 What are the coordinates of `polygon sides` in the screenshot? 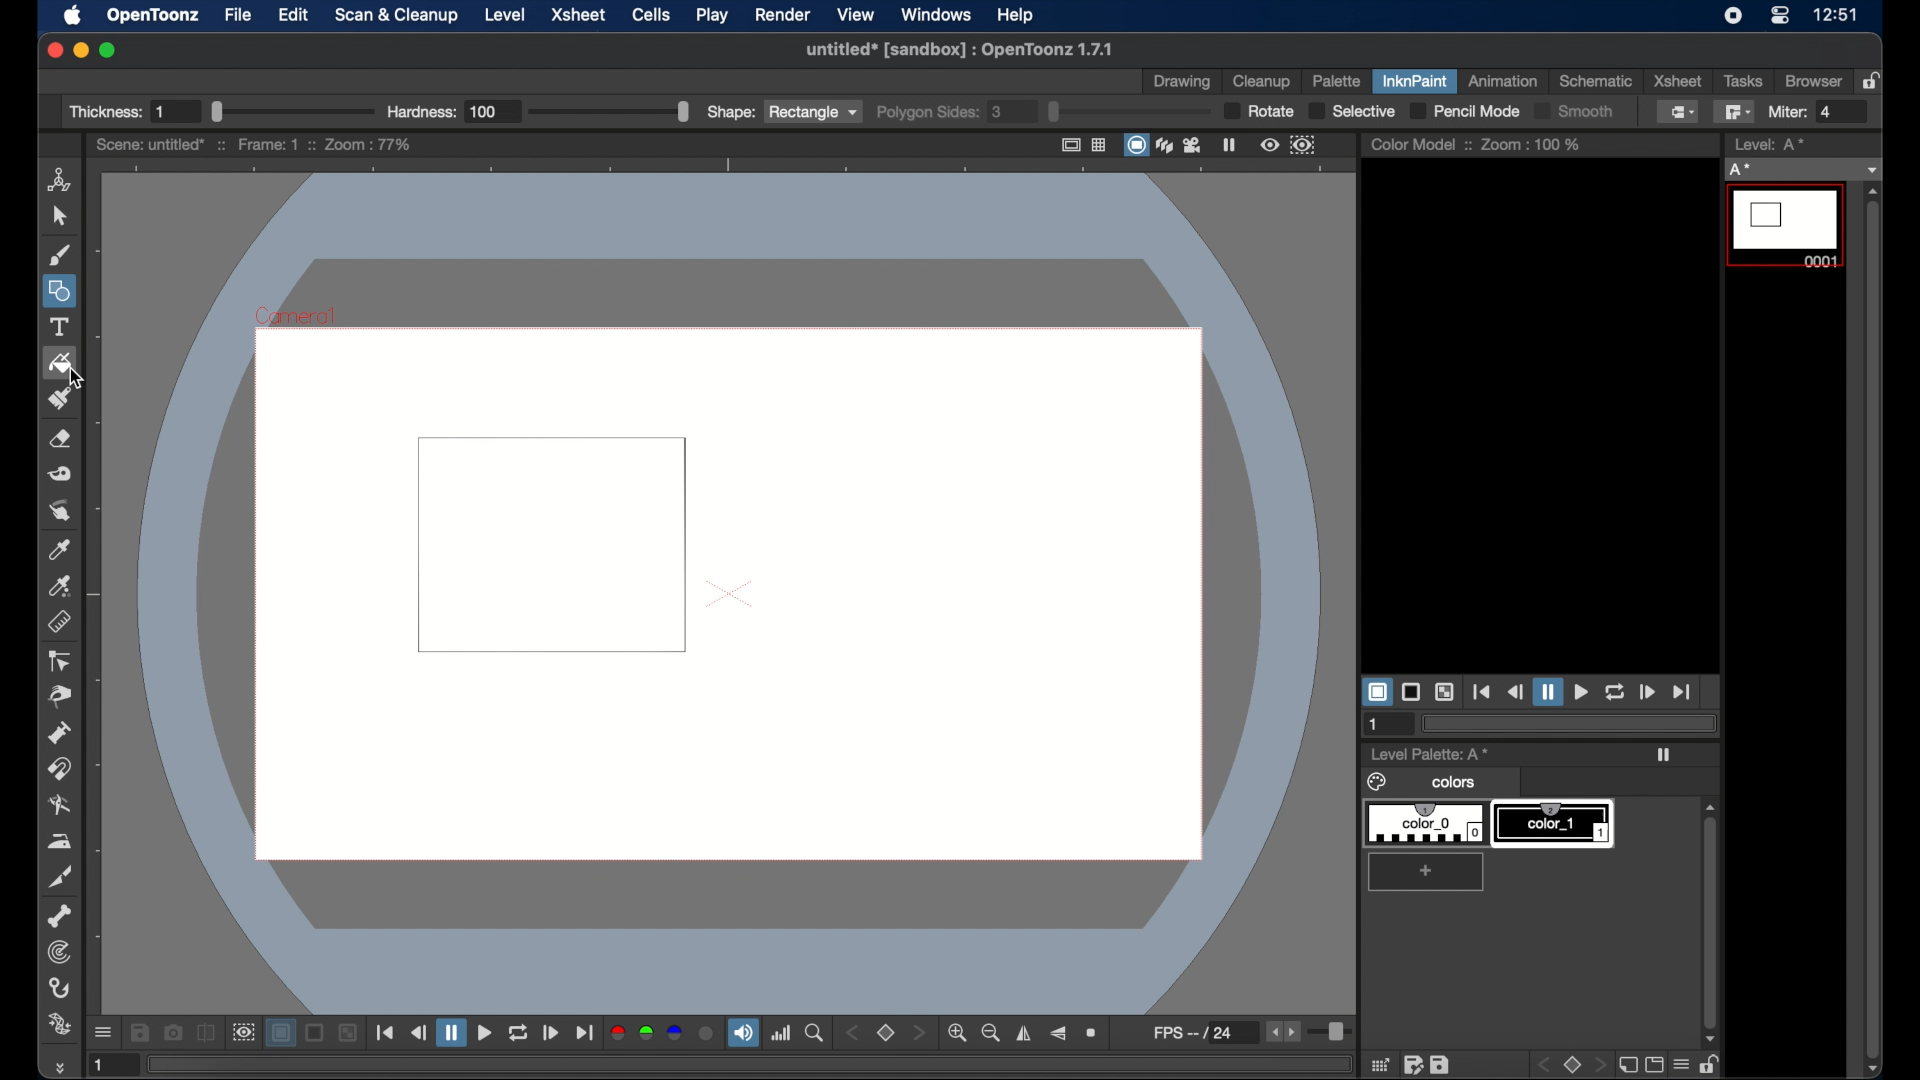 It's located at (1041, 112).